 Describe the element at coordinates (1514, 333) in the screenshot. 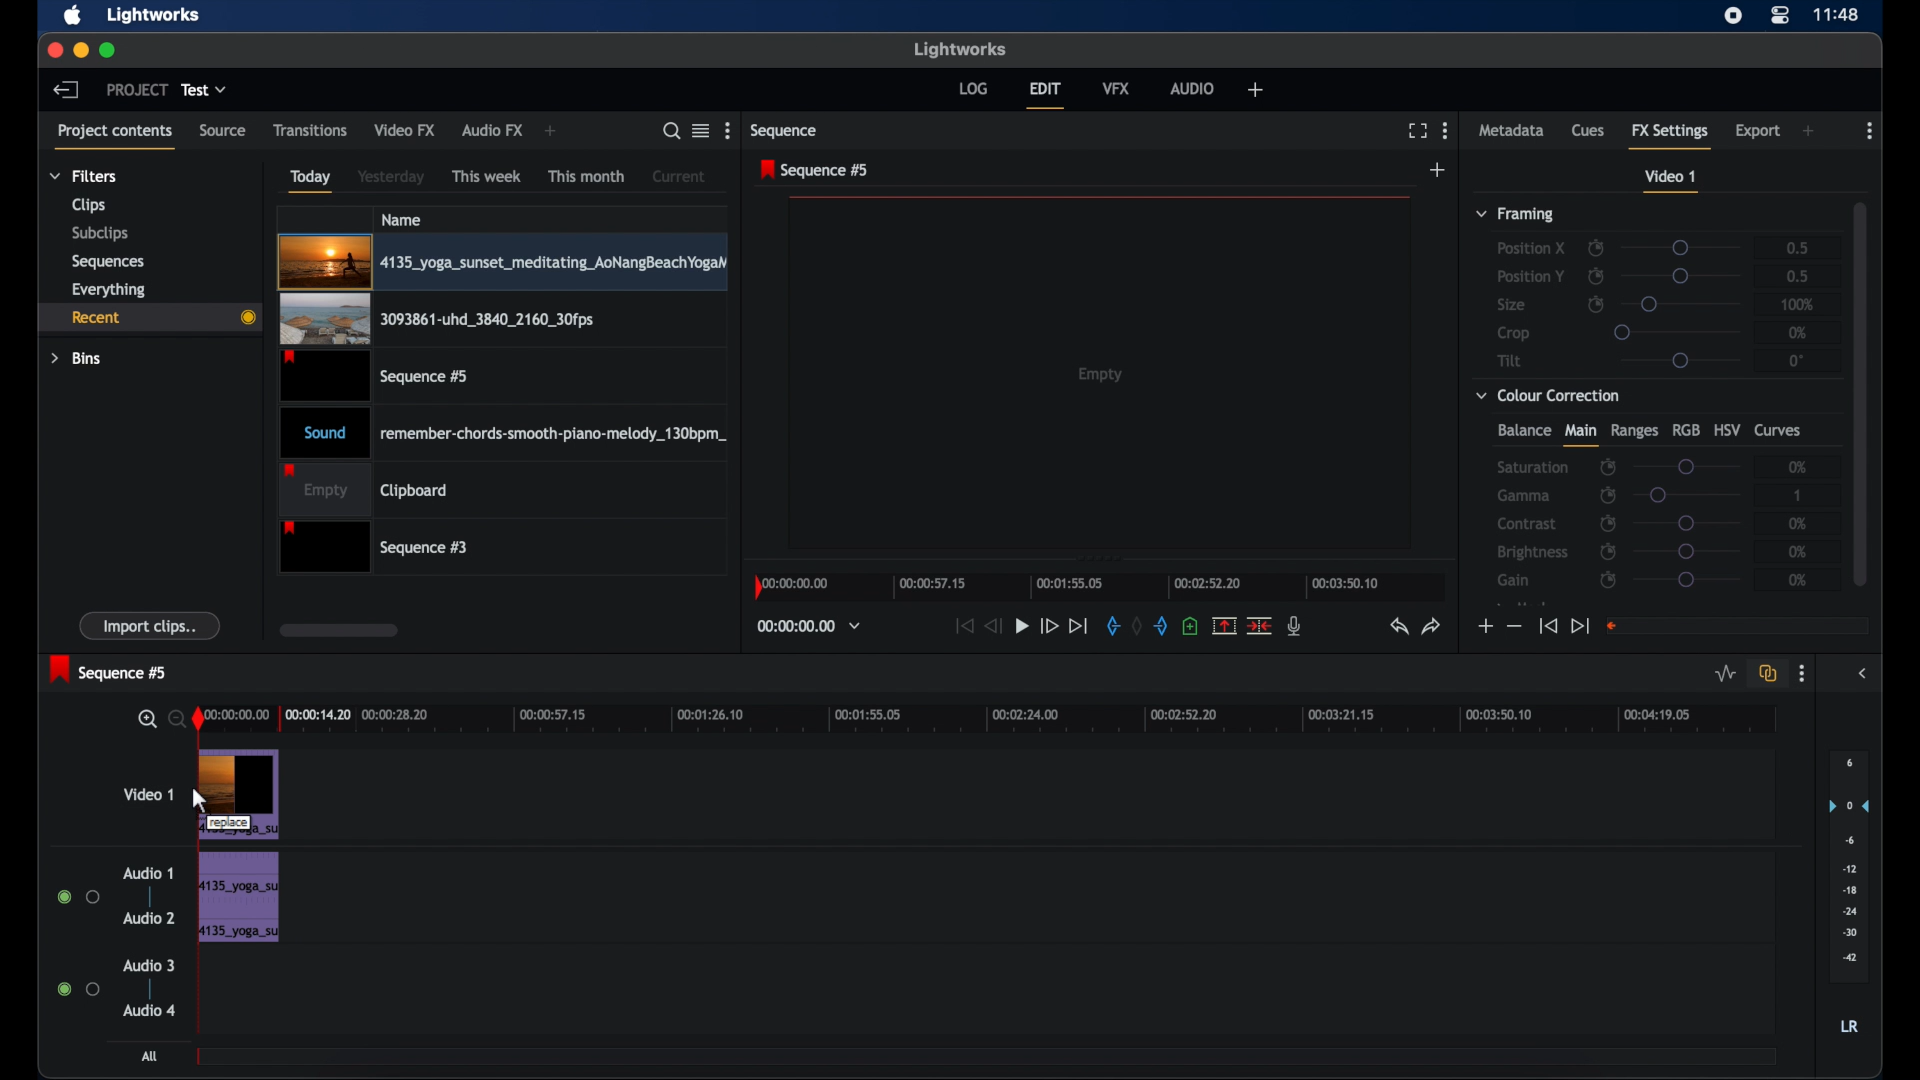

I see `crop` at that location.